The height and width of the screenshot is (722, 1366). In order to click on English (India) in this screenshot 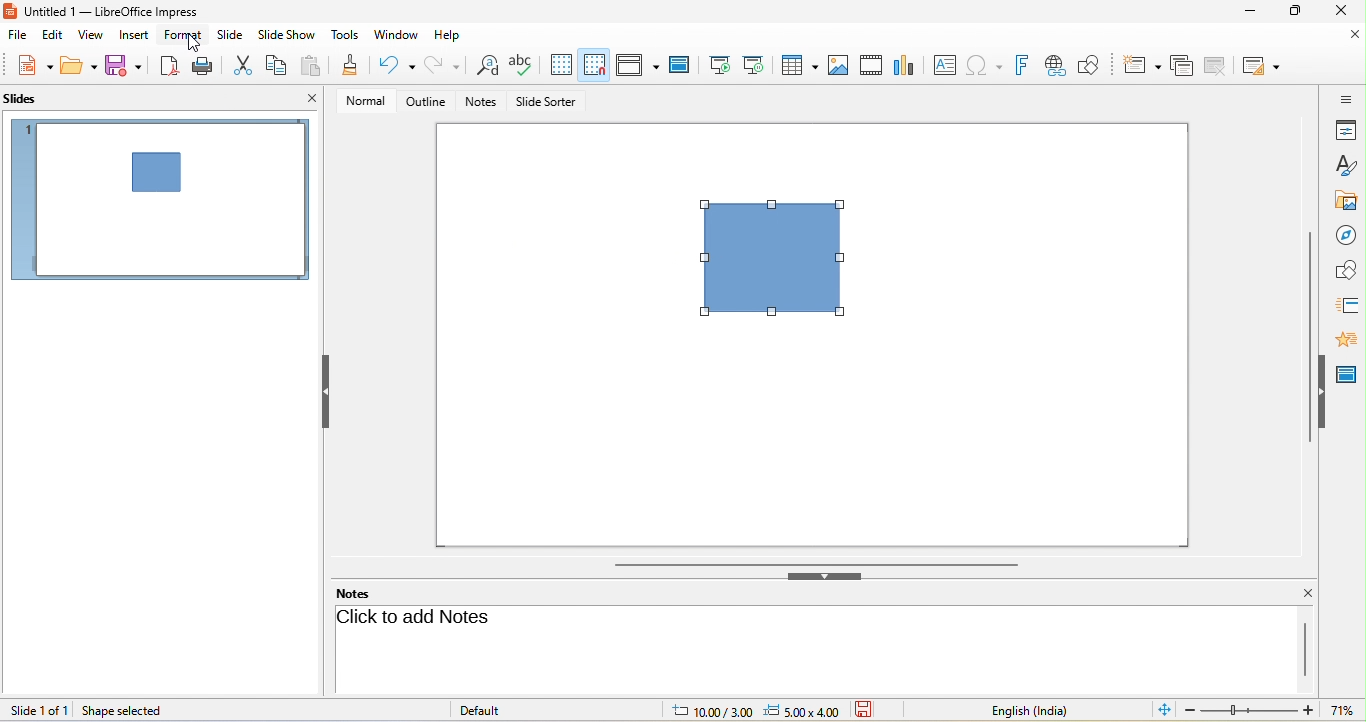, I will do `click(1018, 710)`.